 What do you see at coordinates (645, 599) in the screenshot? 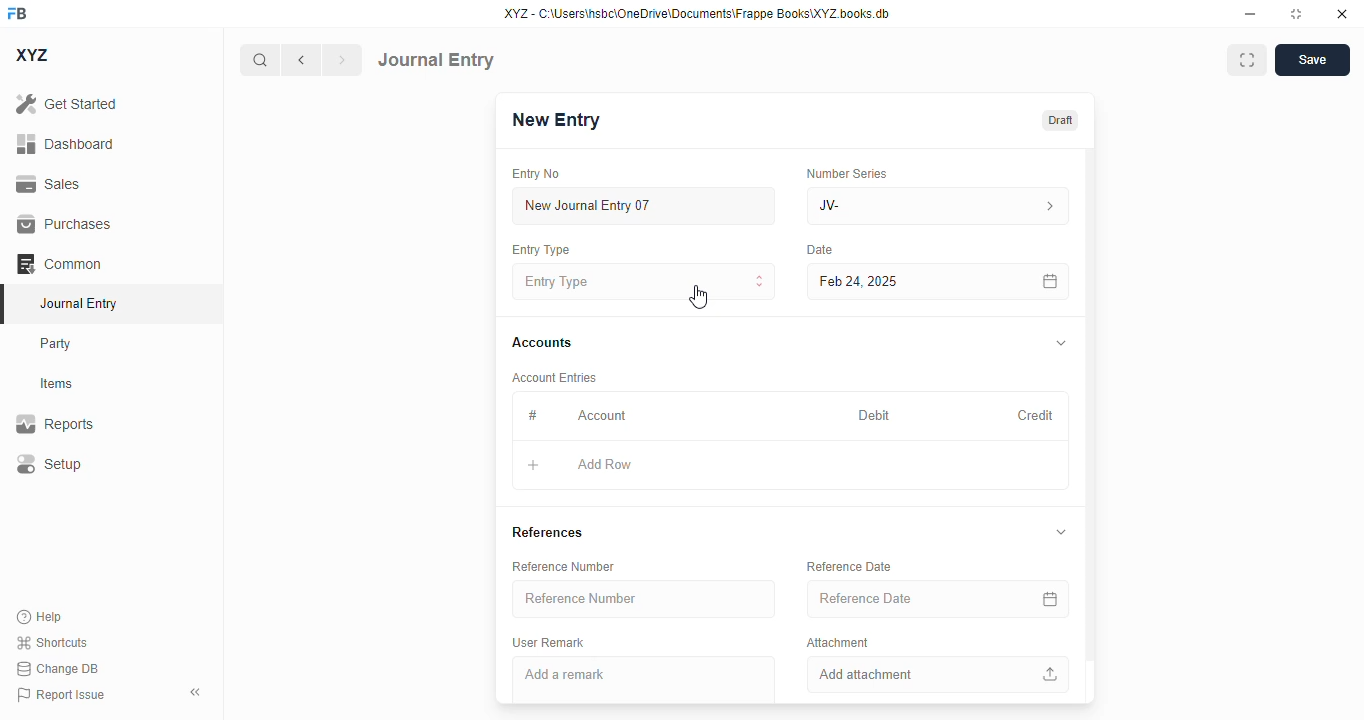
I see `reference number` at bounding box center [645, 599].